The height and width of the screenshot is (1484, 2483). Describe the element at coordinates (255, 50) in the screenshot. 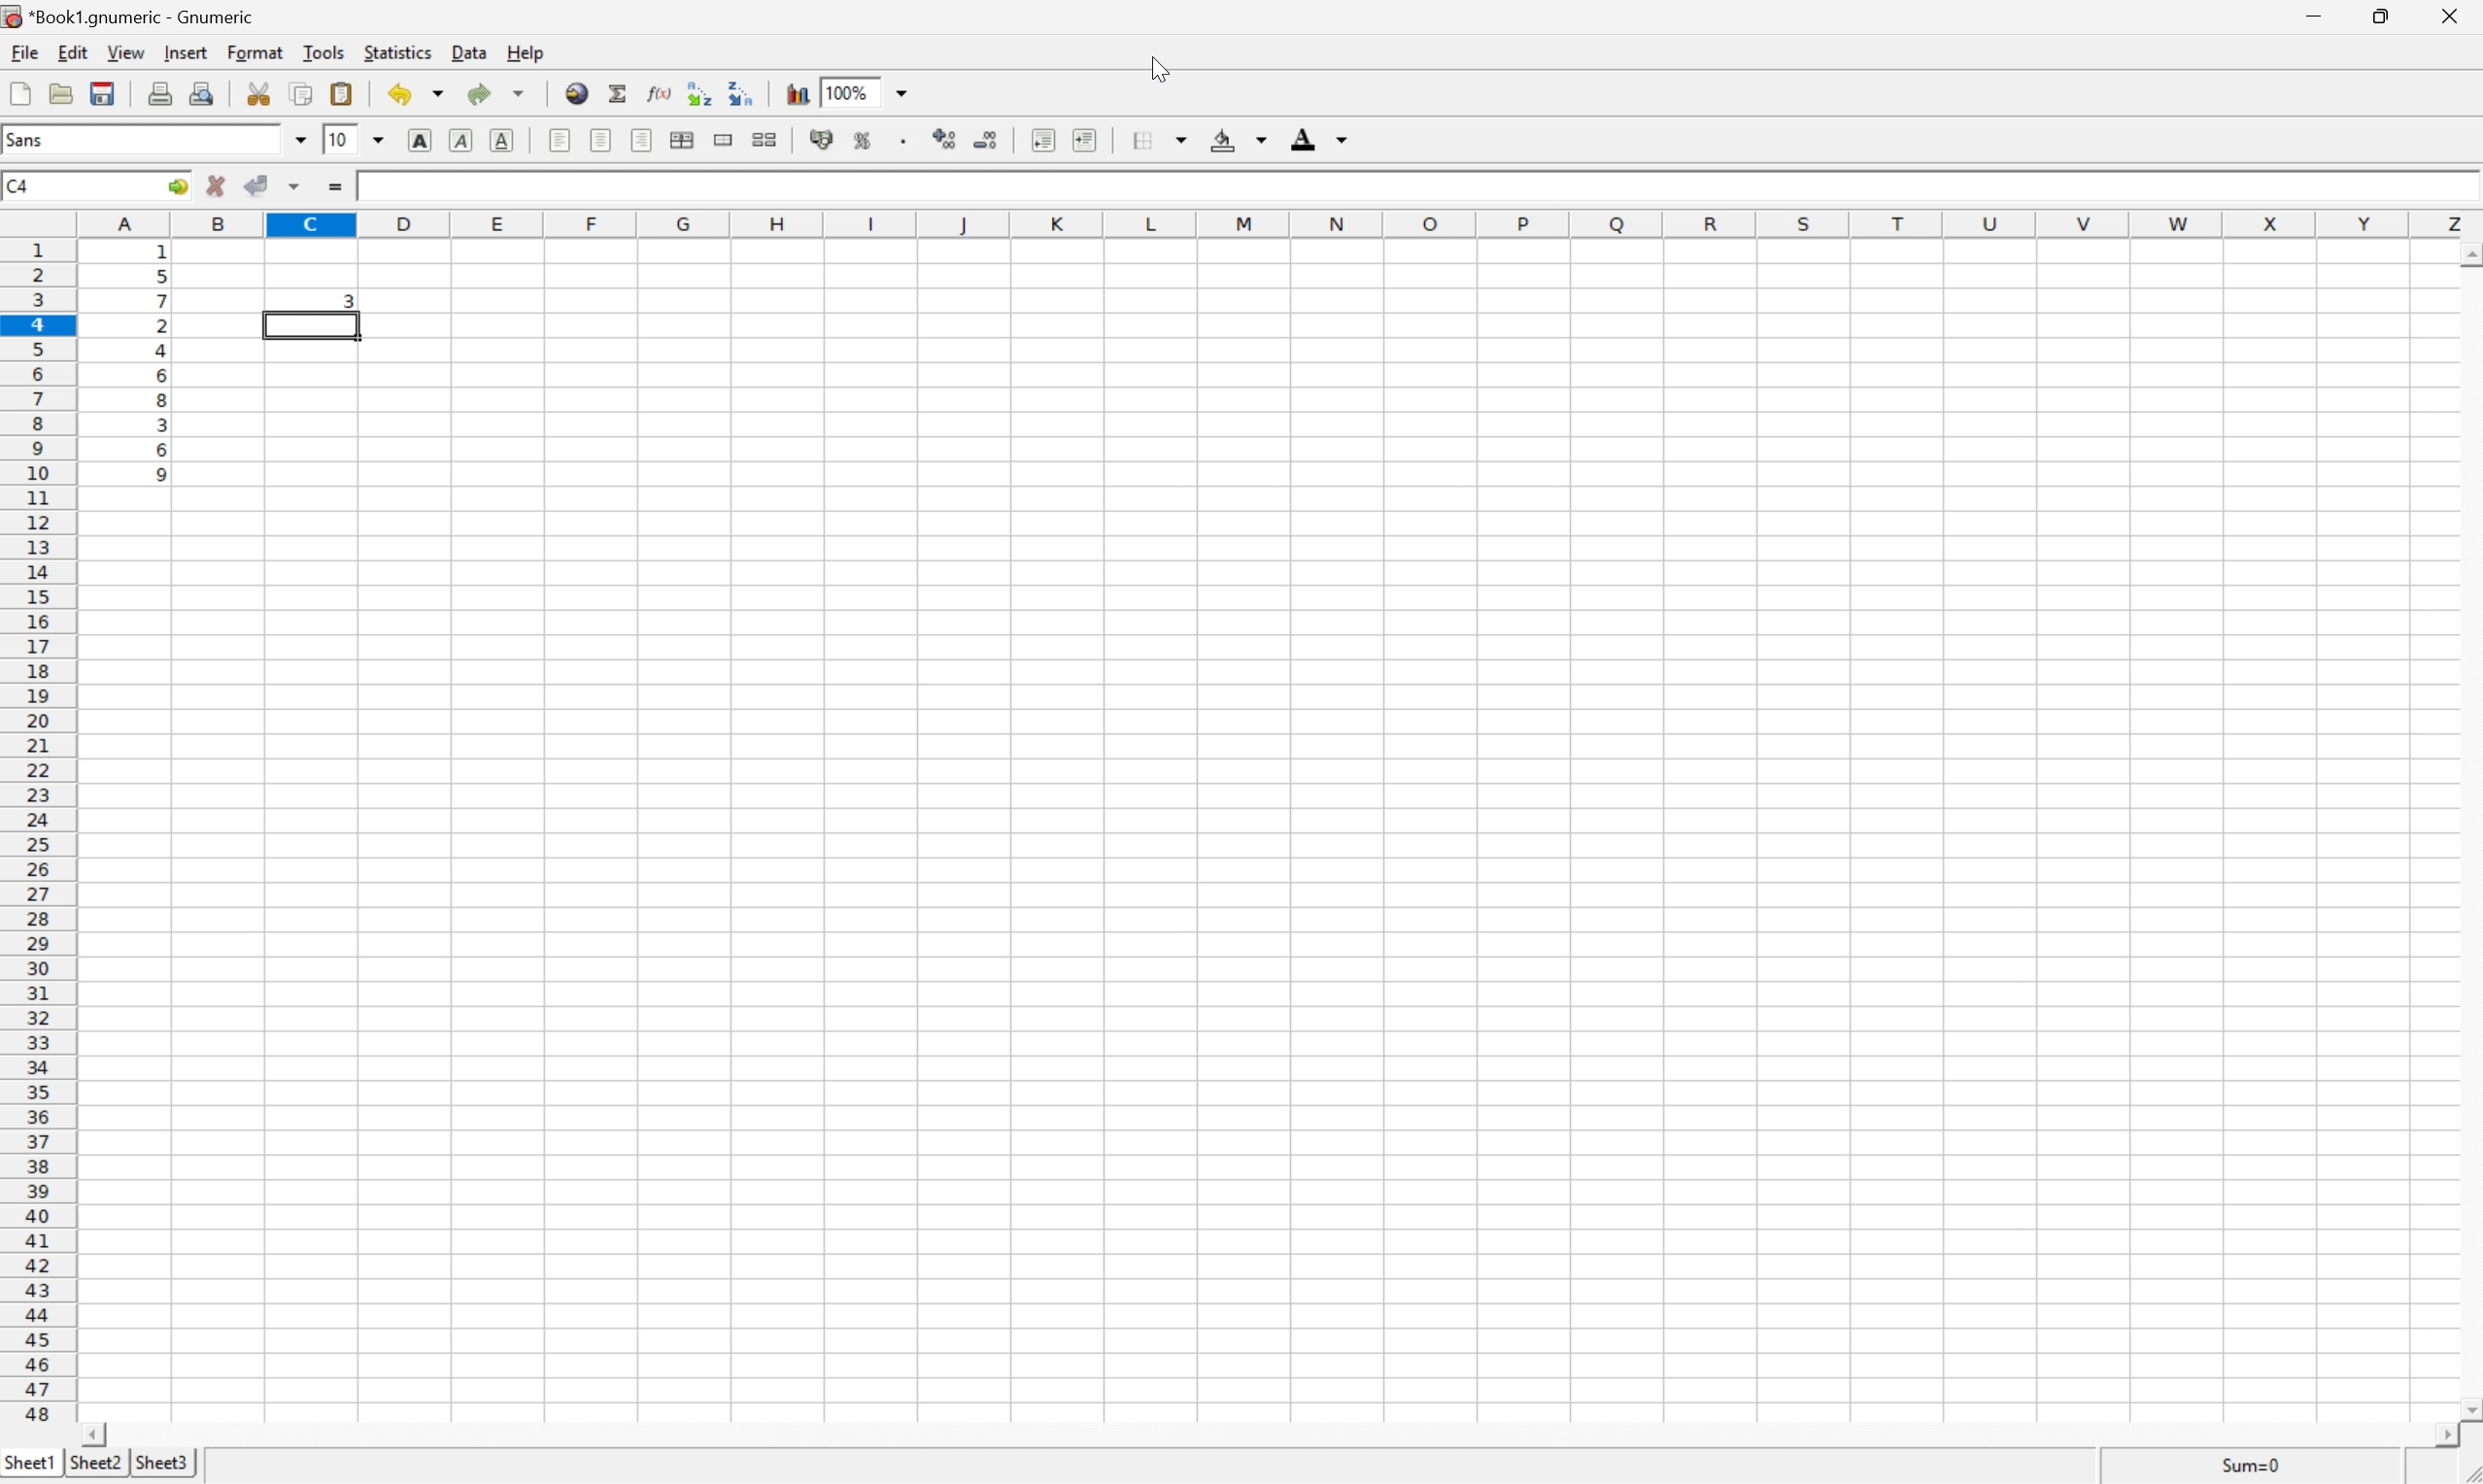

I see `format` at that location.